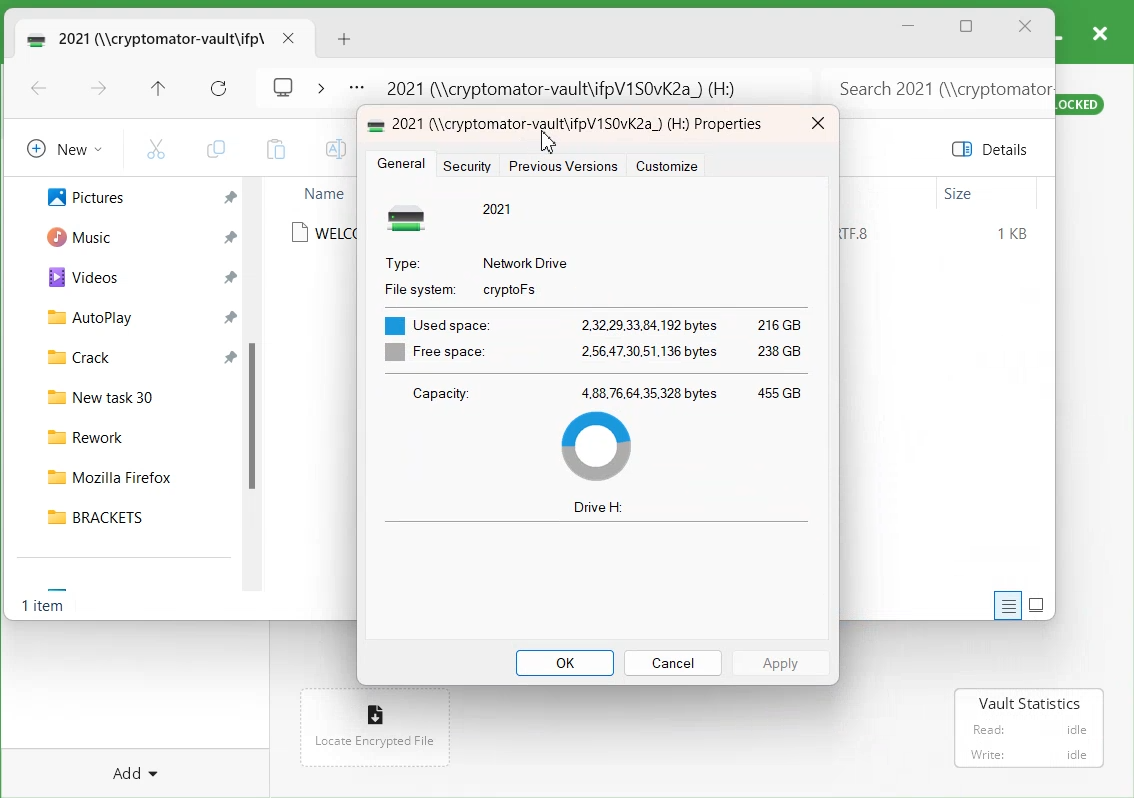 Image resolution: width=1134 pixels, height=798 pixels. What do you see at coordinates (439, 393) in the screenshot?
I see `Capacity` at bounding box center [439, 393].